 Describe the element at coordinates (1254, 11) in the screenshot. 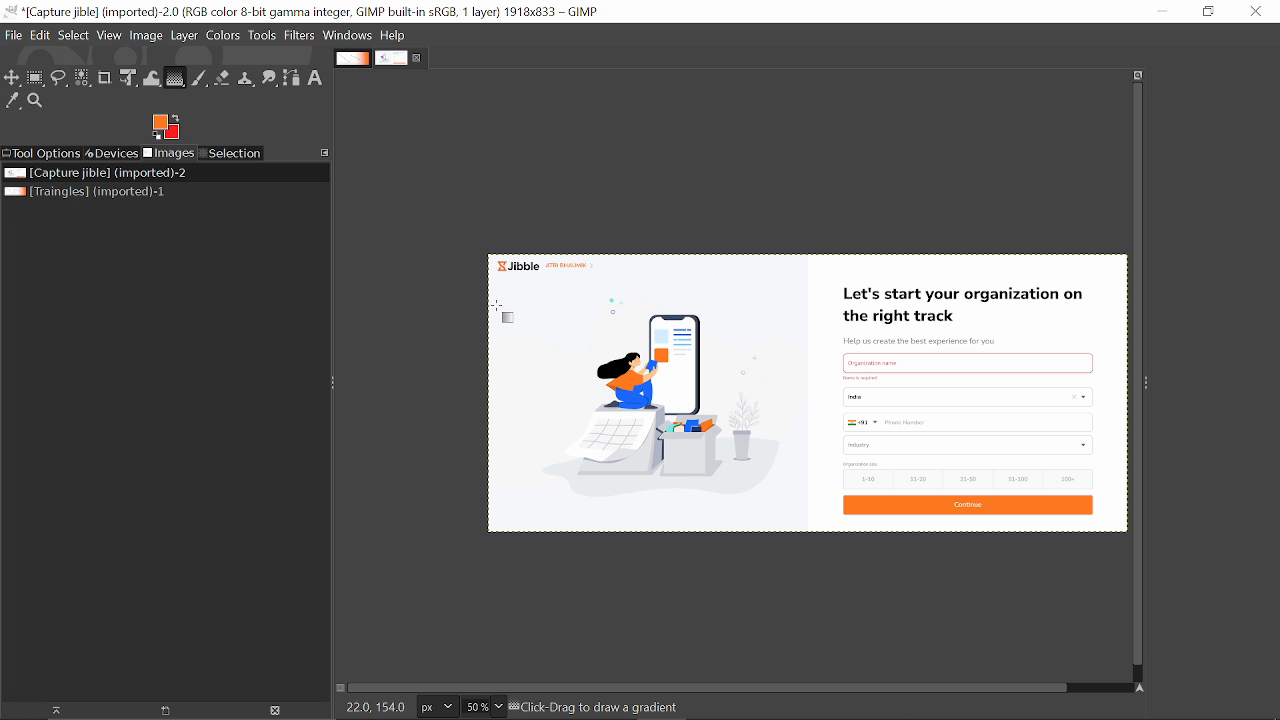

I see `Close` at that location.